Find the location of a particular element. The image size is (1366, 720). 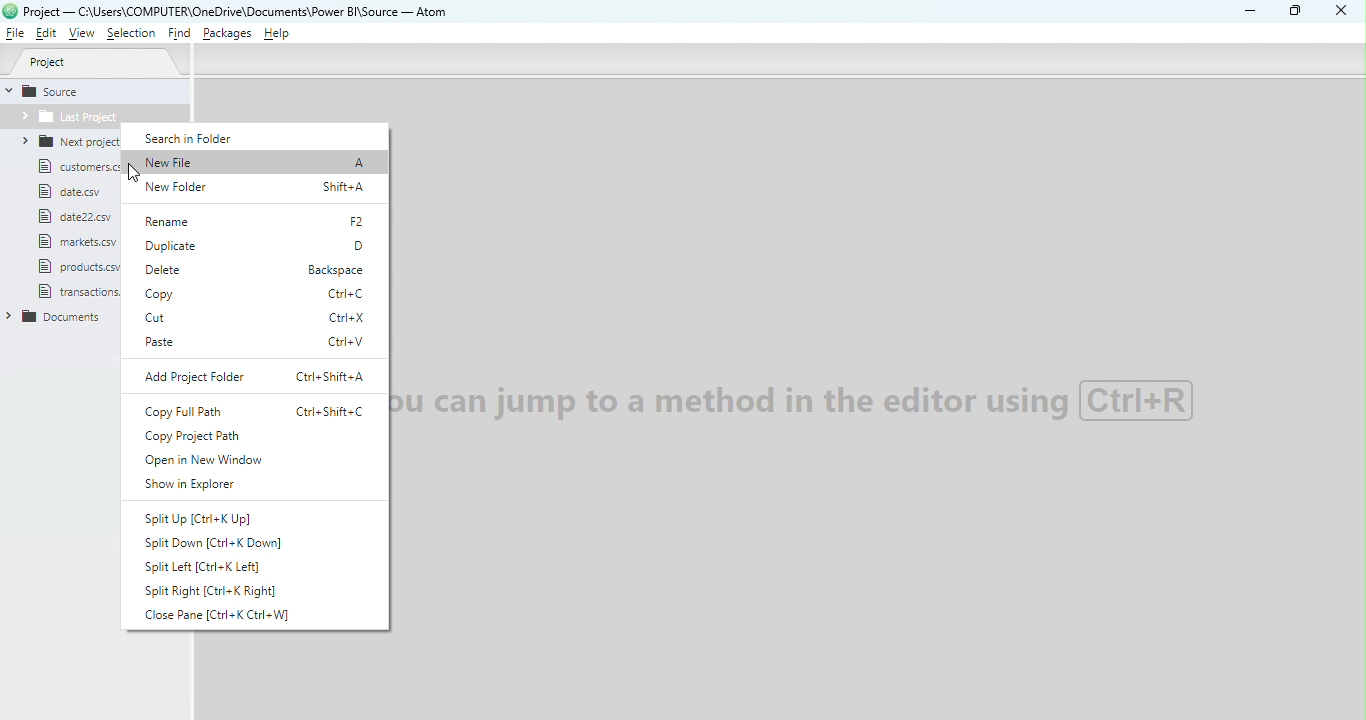

folder is located at coordinates (65, 138).